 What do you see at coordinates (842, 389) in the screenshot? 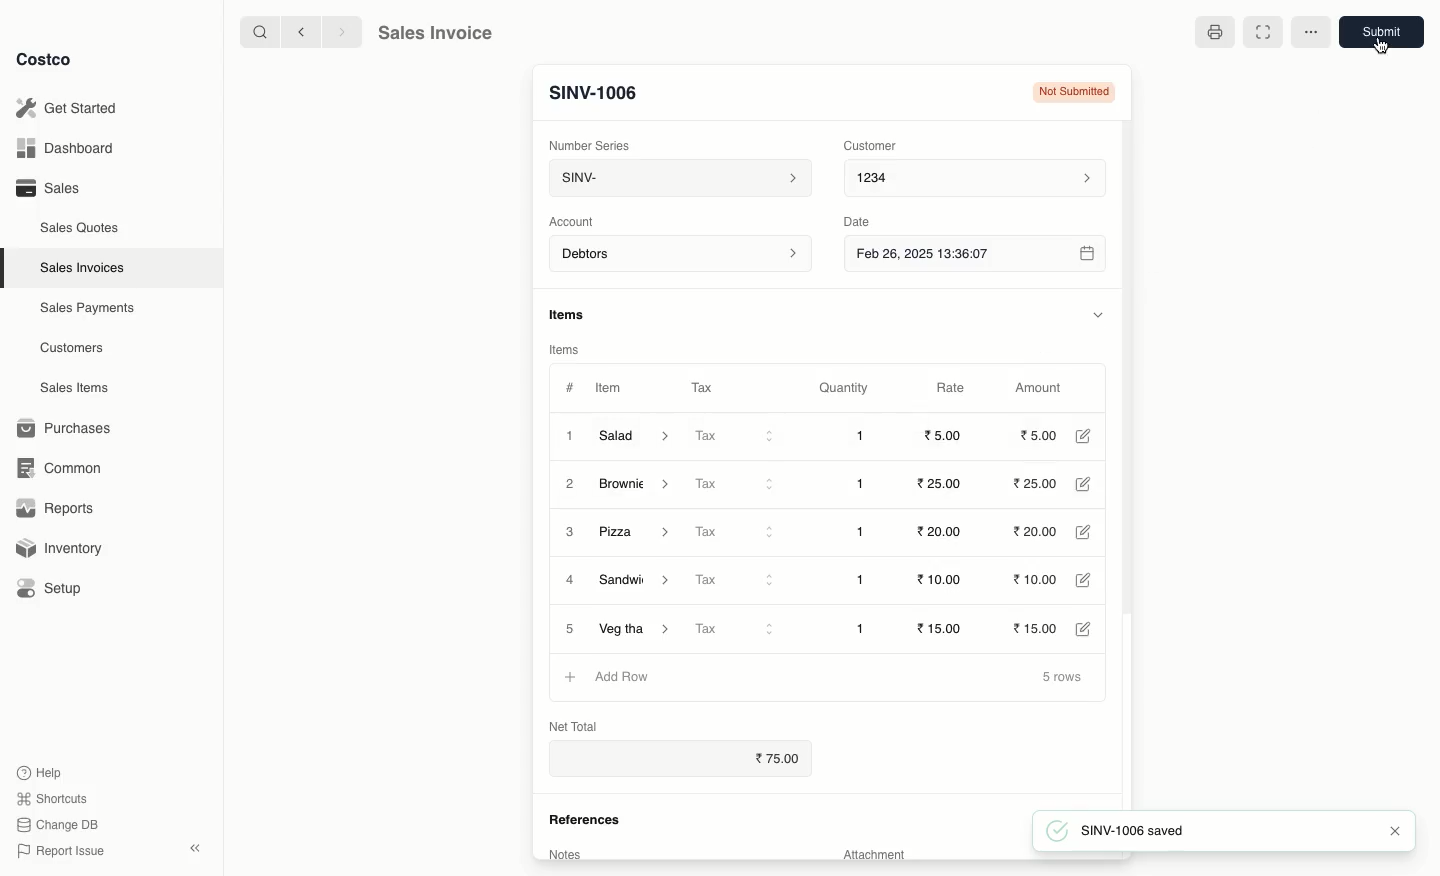
I see `Quantity` at bounding box center [842, 389].